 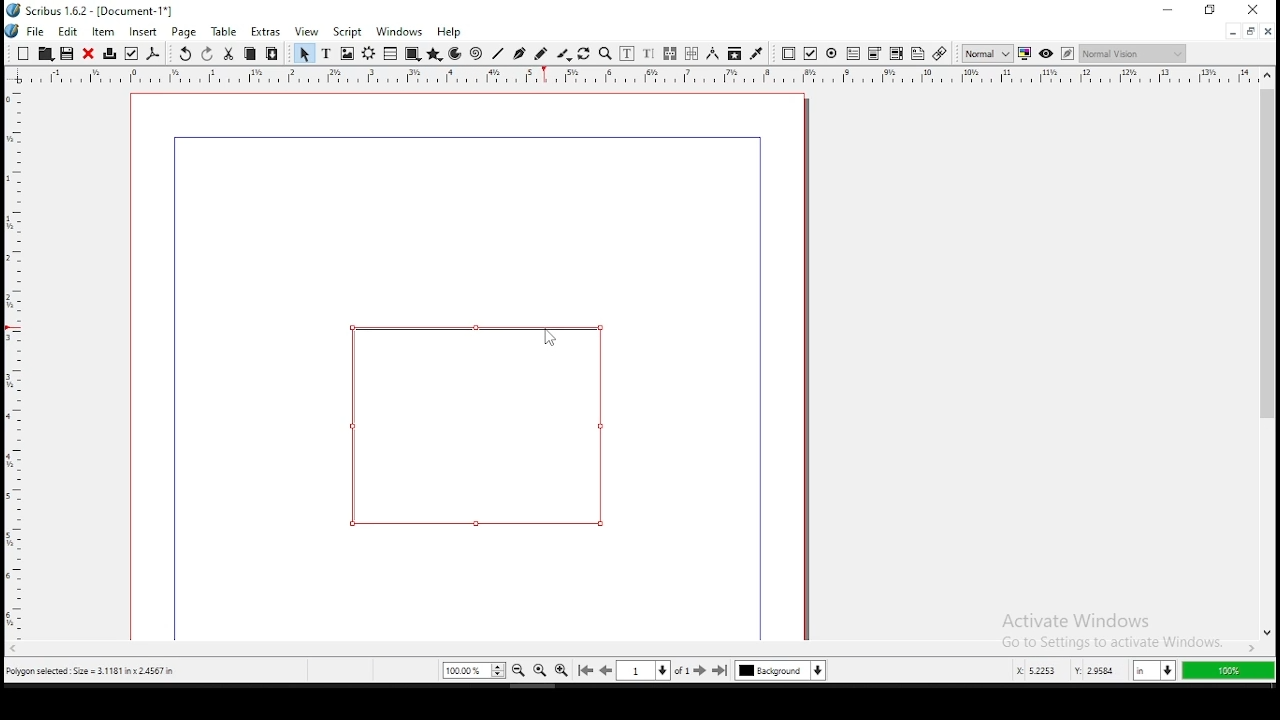 I want to click on toggle color management system, so click(x=1024, y=54).